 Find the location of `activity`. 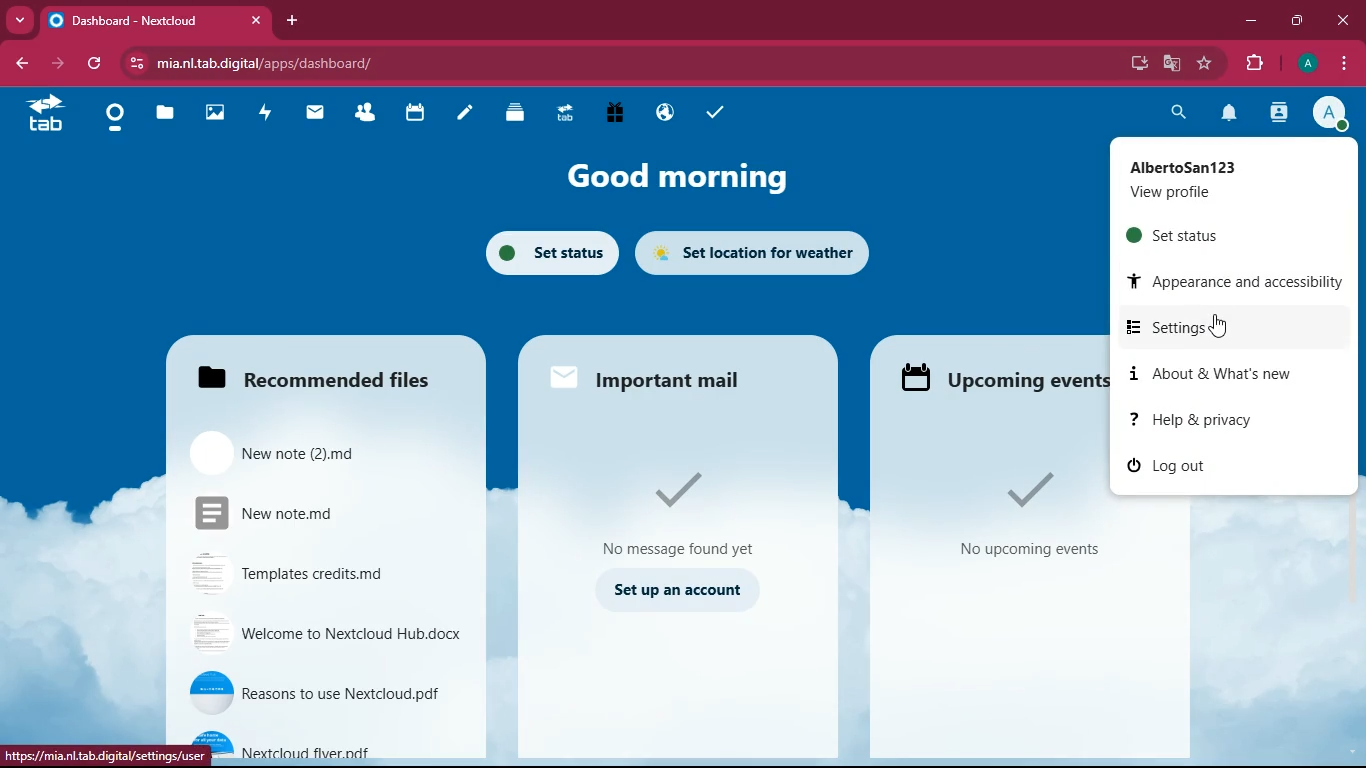

activity is located at coordinates (267, 112).